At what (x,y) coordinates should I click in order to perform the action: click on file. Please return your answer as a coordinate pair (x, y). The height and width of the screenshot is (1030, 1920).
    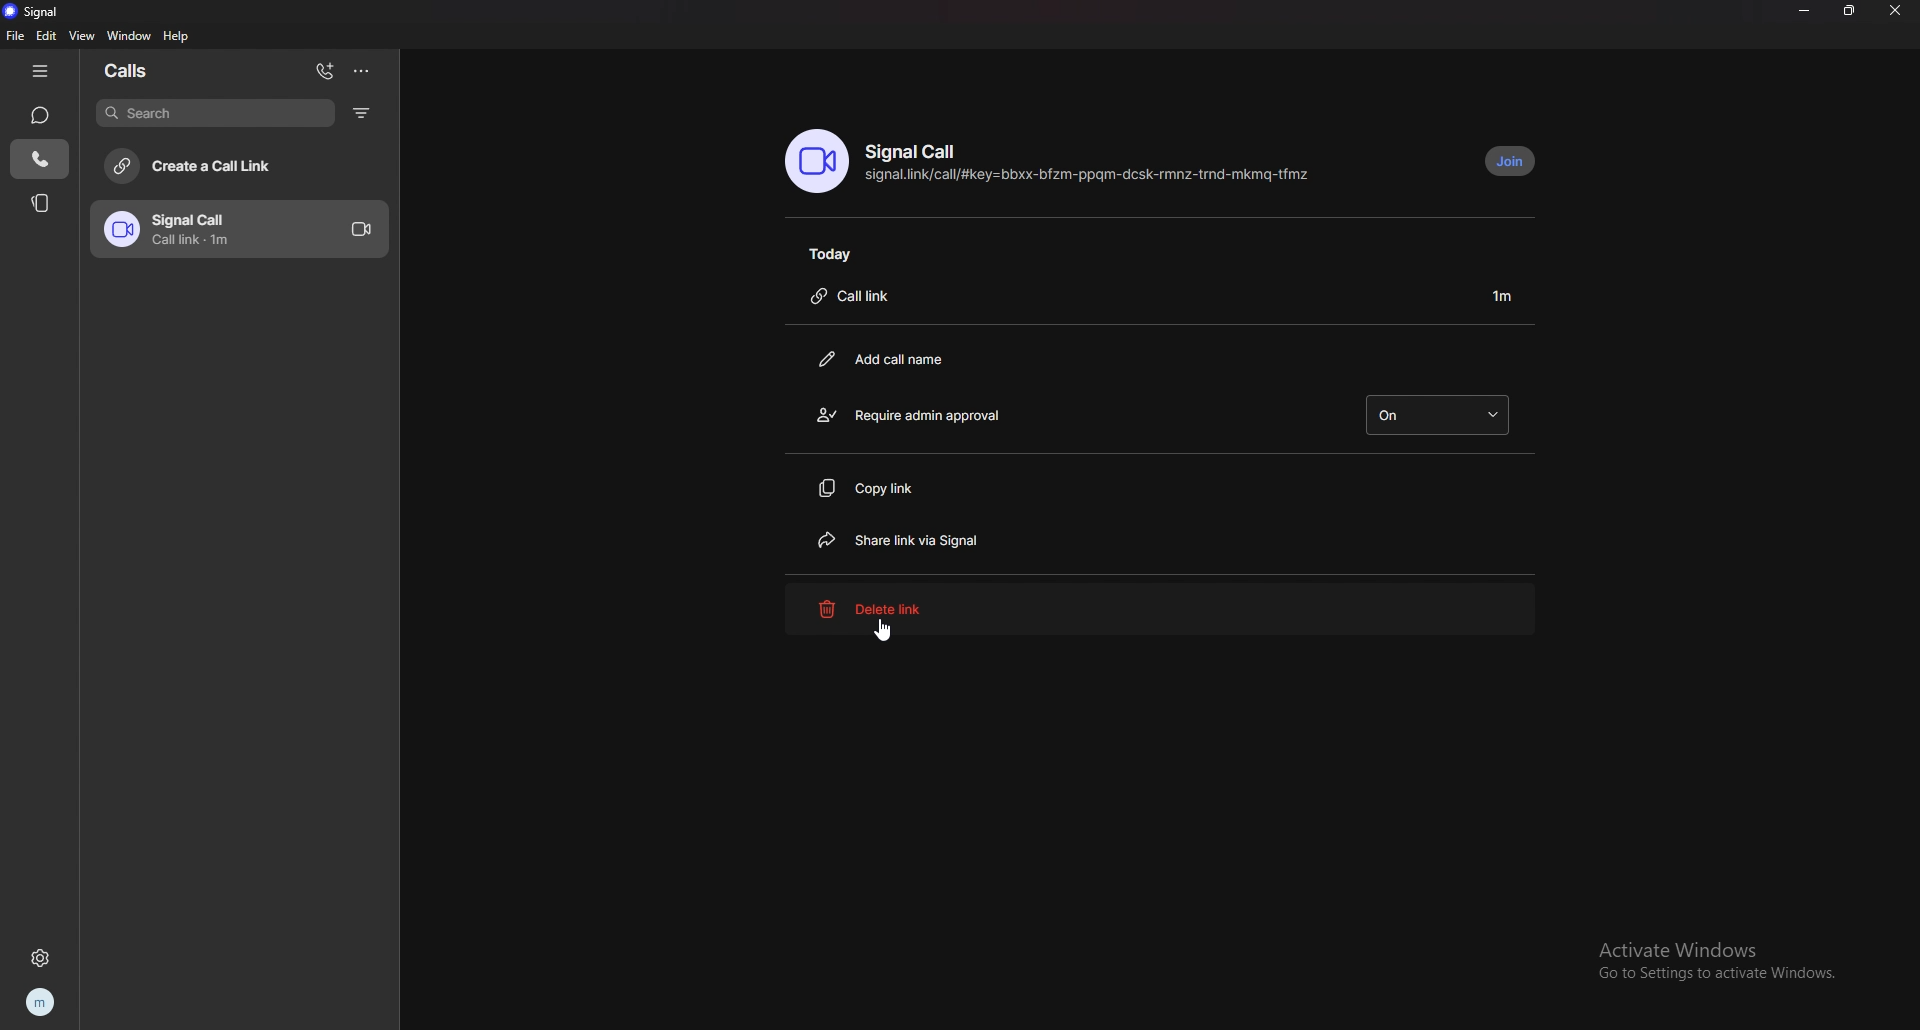
    Looking at the image, I should click on (13, 35).